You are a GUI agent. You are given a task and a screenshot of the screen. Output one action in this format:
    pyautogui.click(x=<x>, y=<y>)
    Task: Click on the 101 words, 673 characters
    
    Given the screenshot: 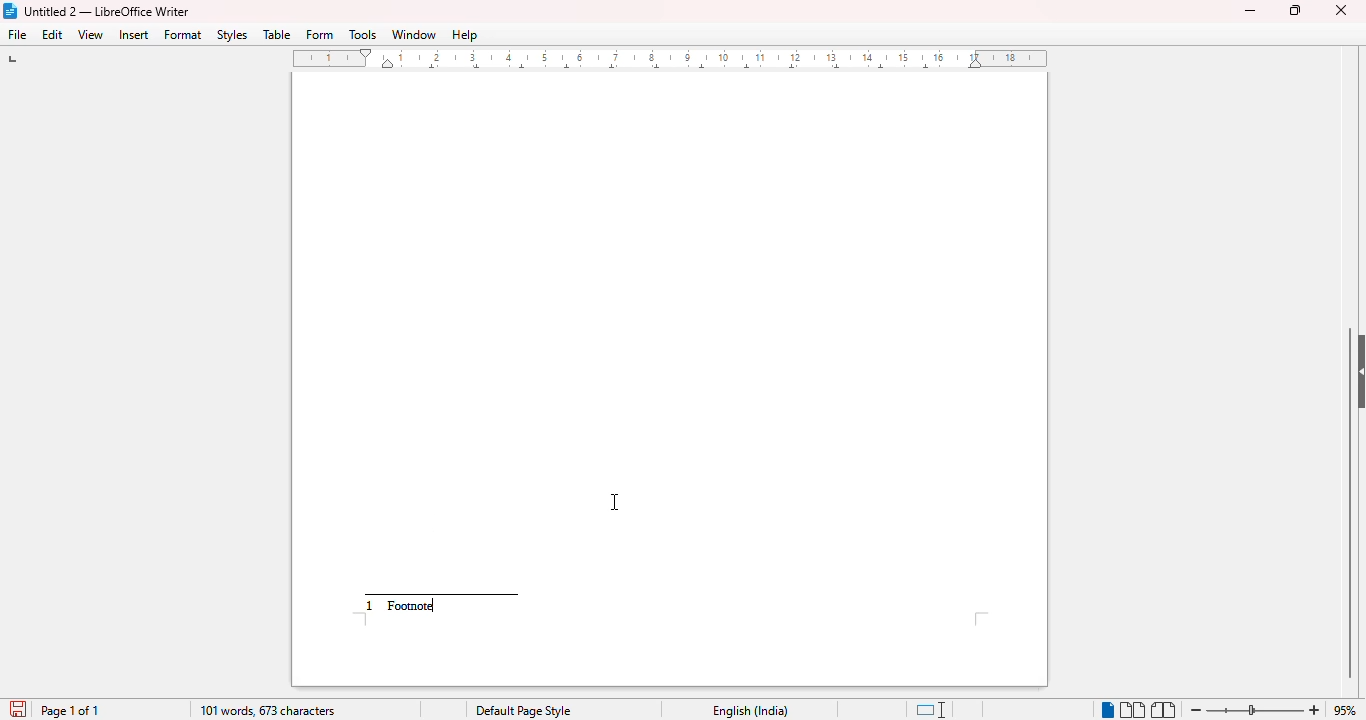 What is the action you would take?
    pyautogui.click(x=268, y=710)
    